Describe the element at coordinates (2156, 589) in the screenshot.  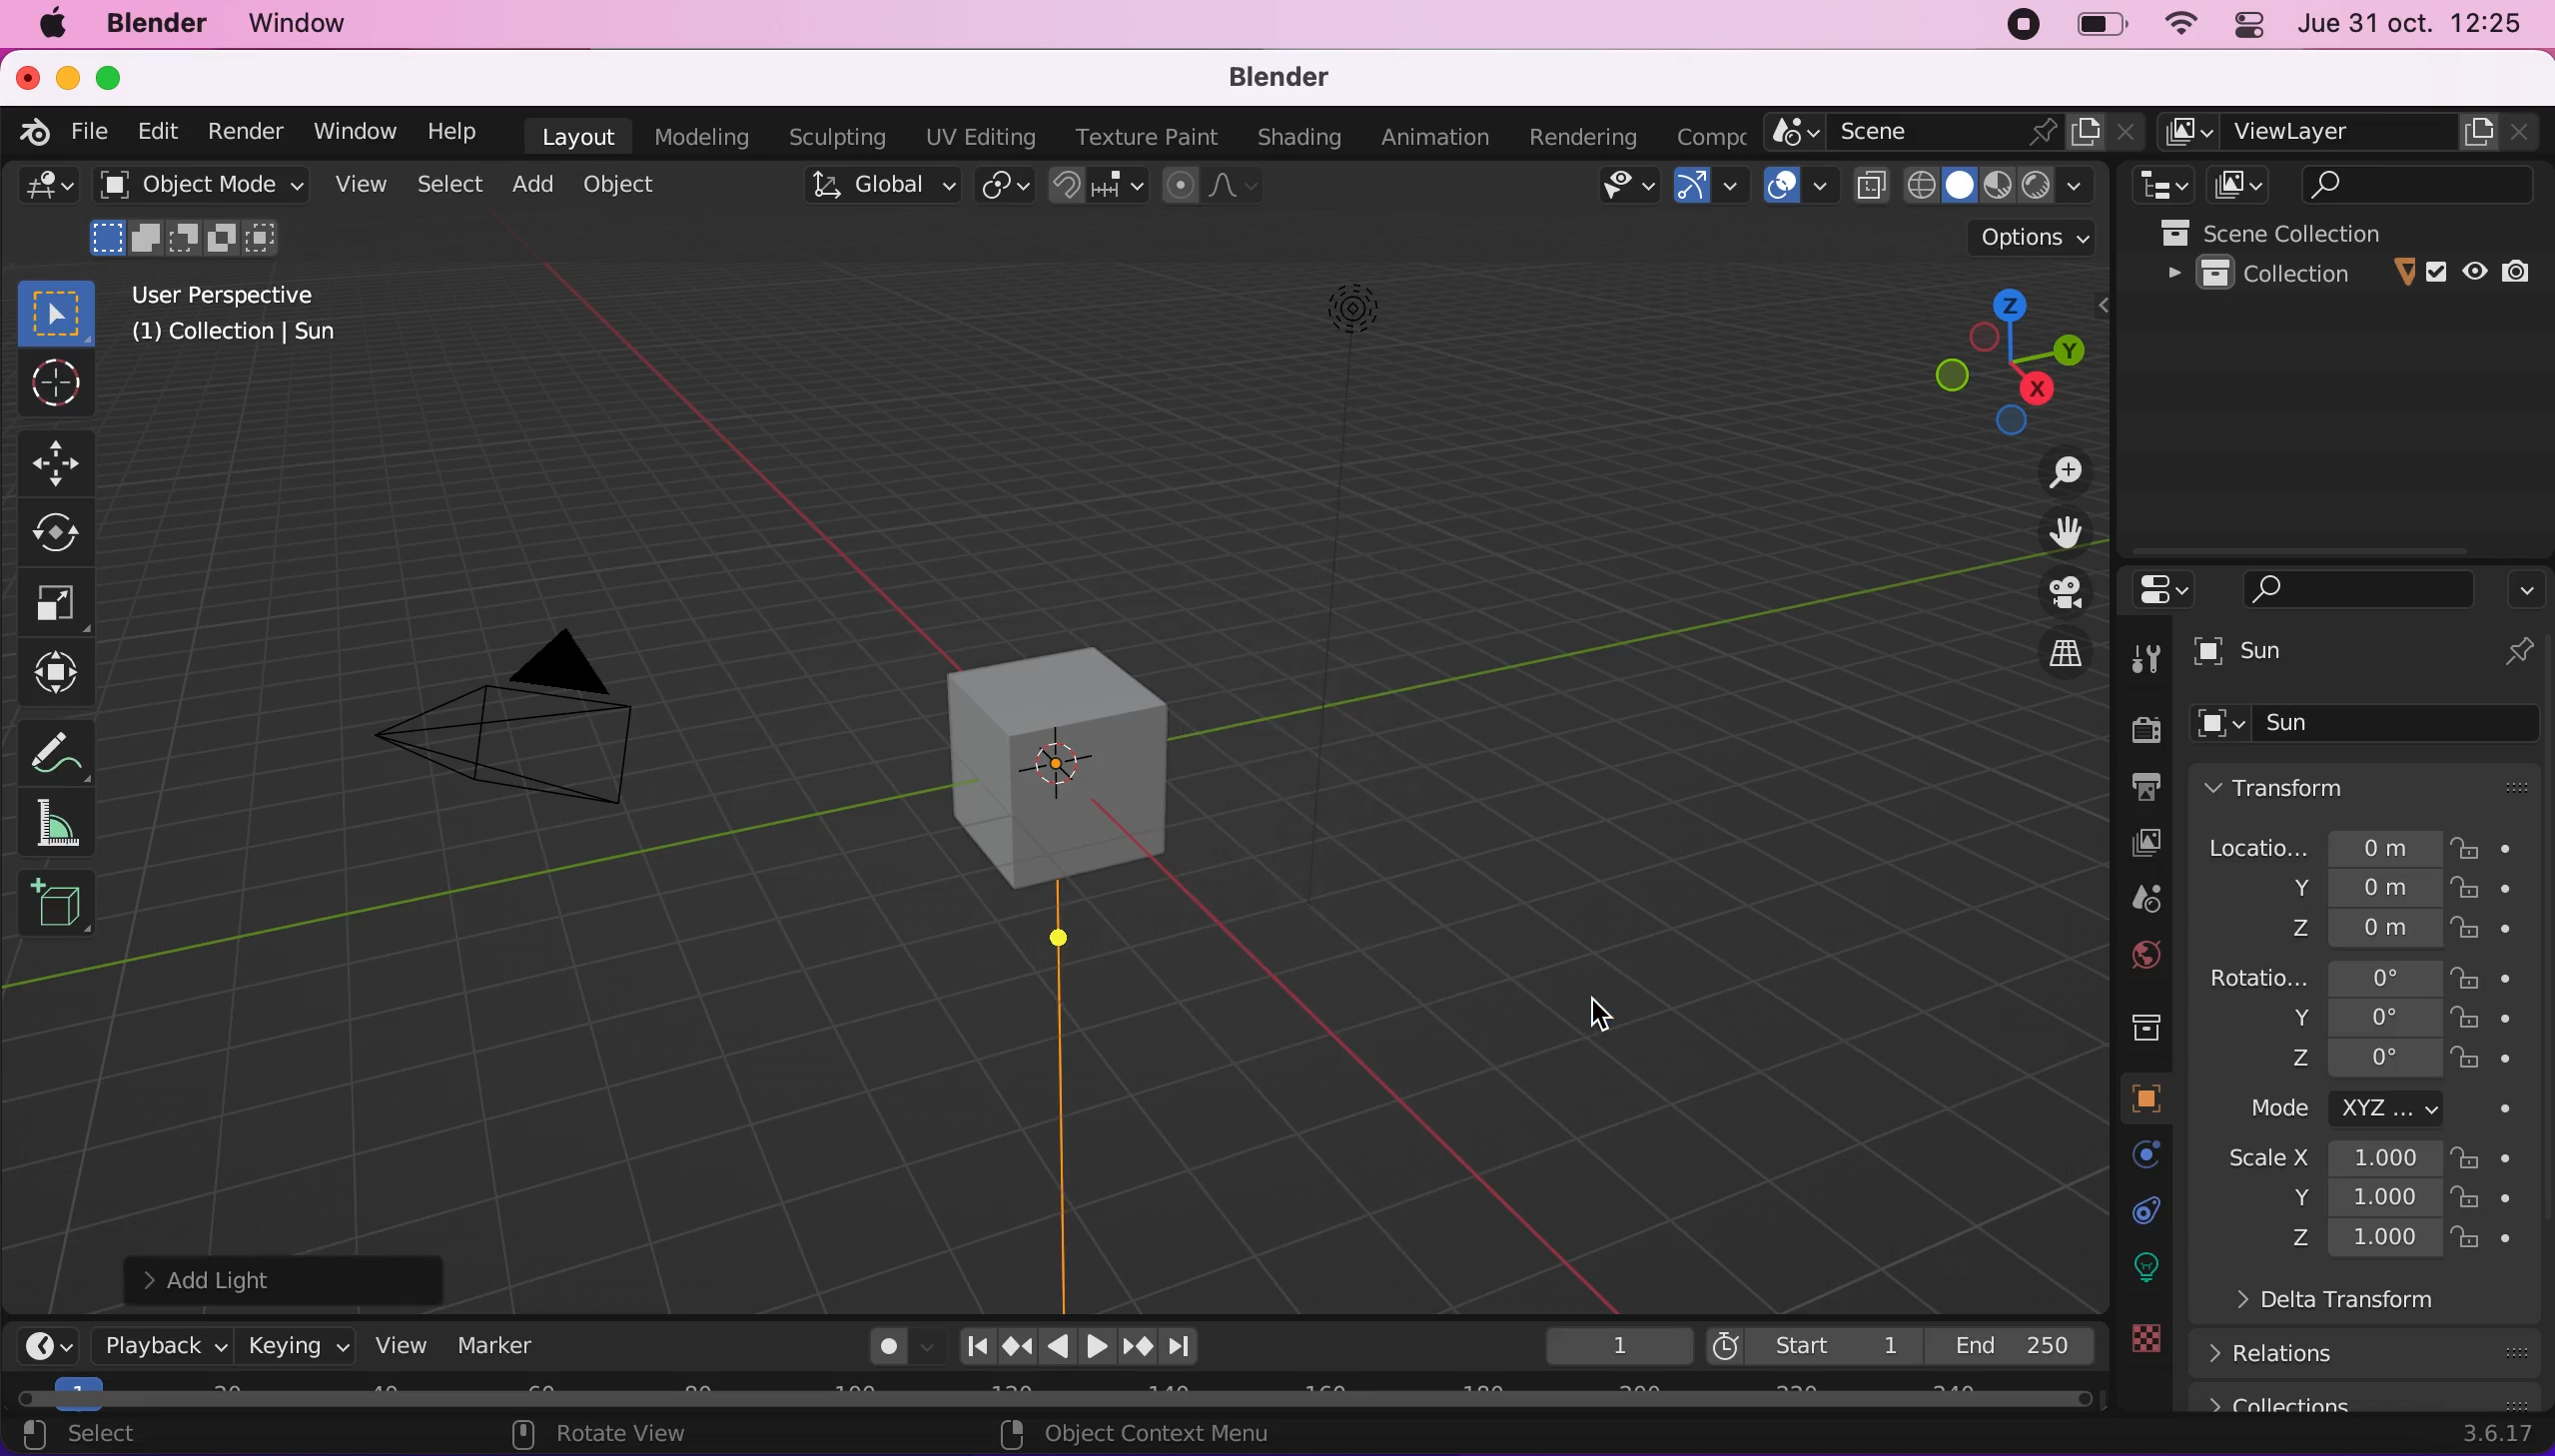
I see `editor type` at that location.